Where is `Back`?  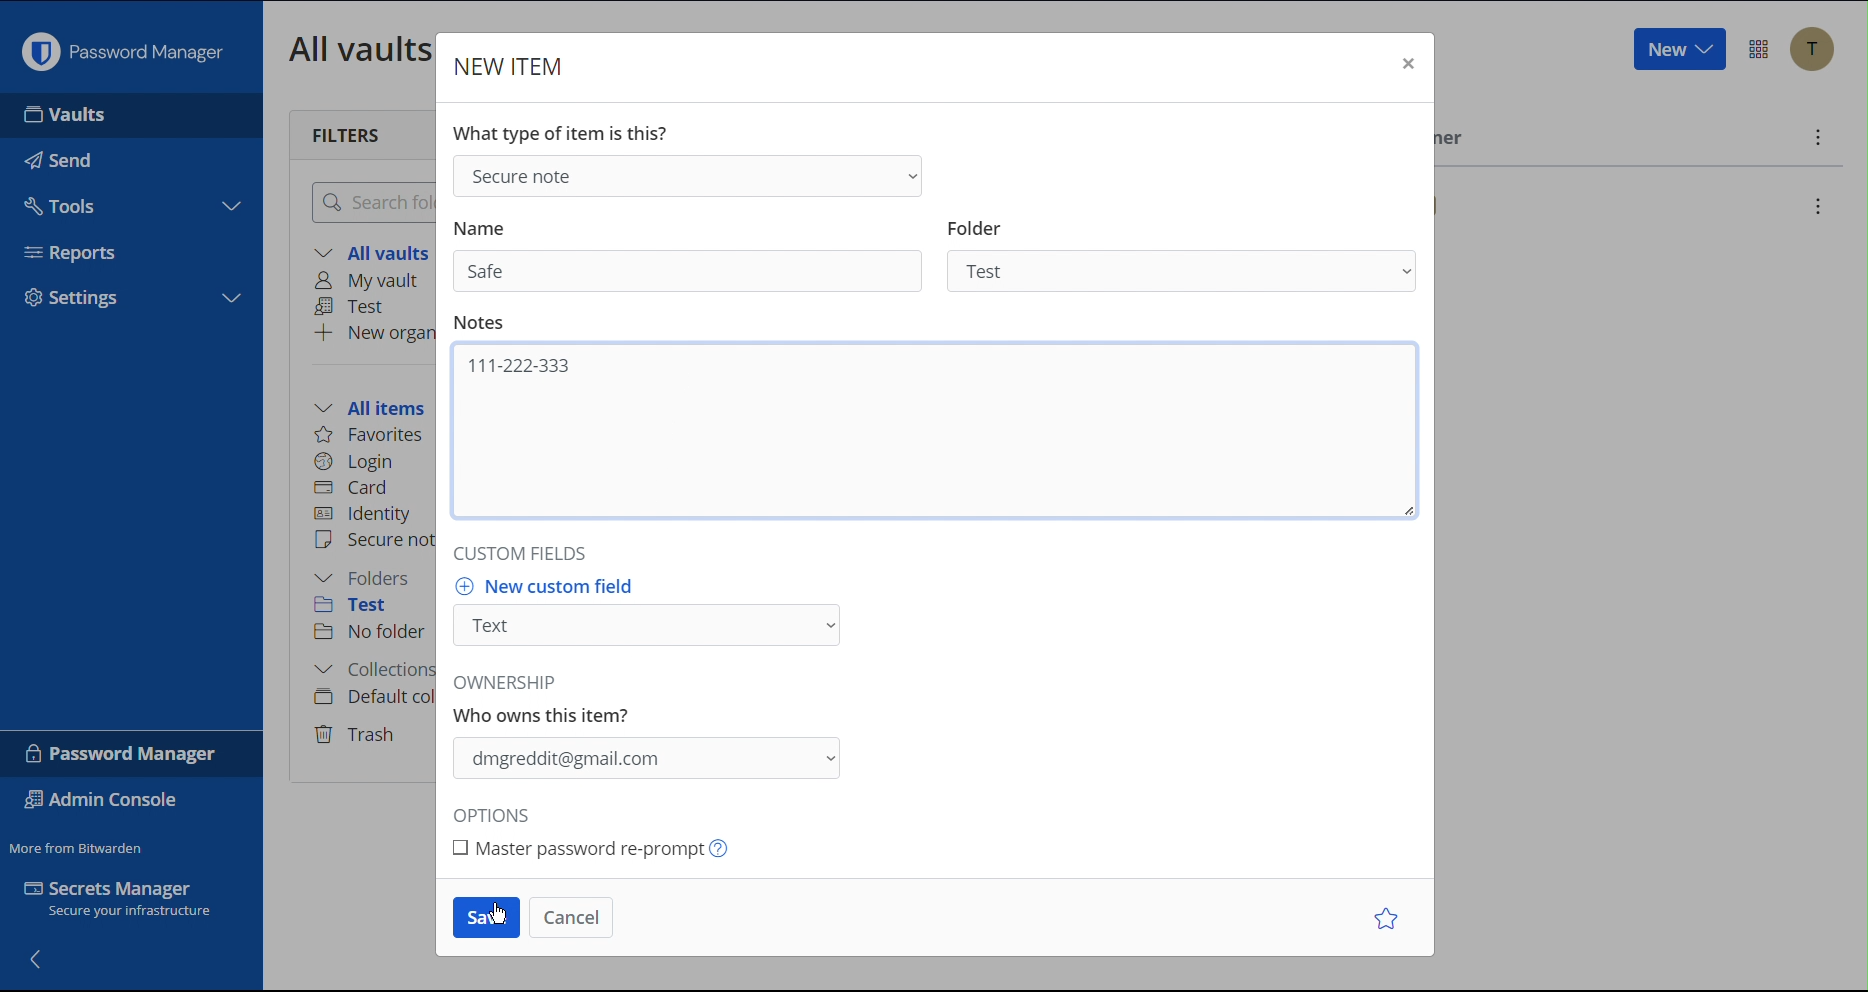 Back is located at coordinates (38, 957).